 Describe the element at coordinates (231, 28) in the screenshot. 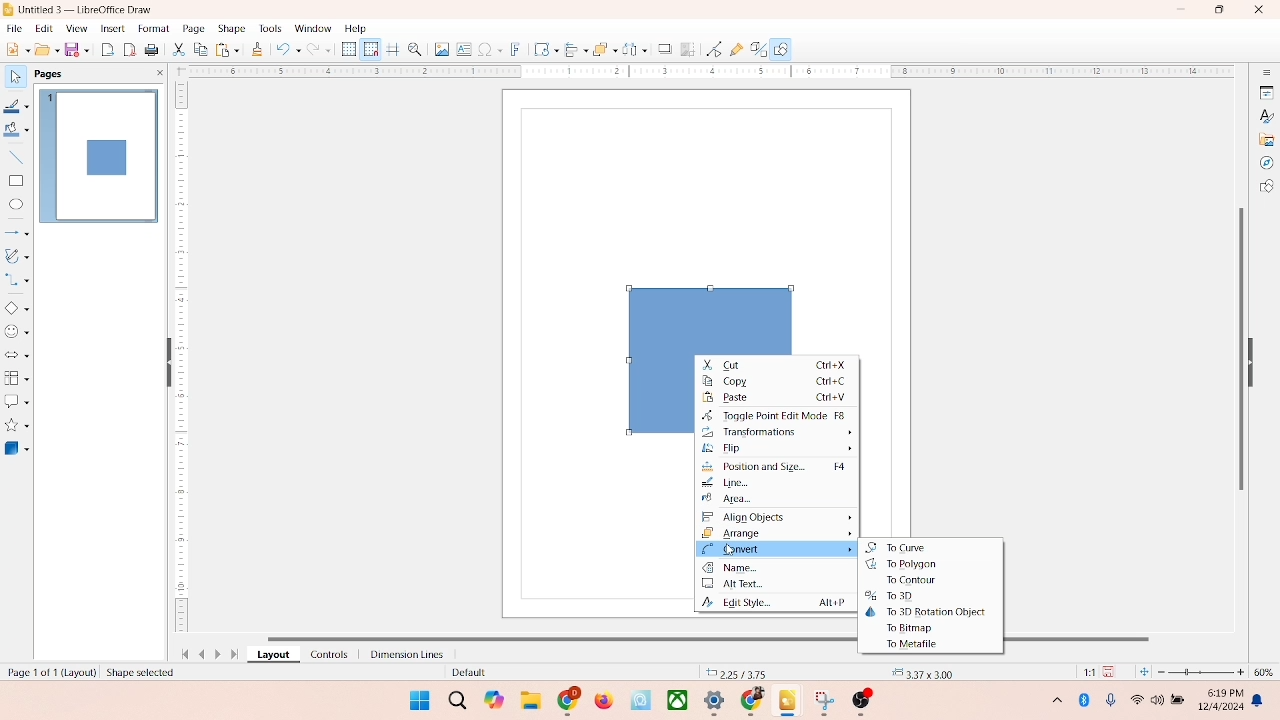

I see `shape` at that location.